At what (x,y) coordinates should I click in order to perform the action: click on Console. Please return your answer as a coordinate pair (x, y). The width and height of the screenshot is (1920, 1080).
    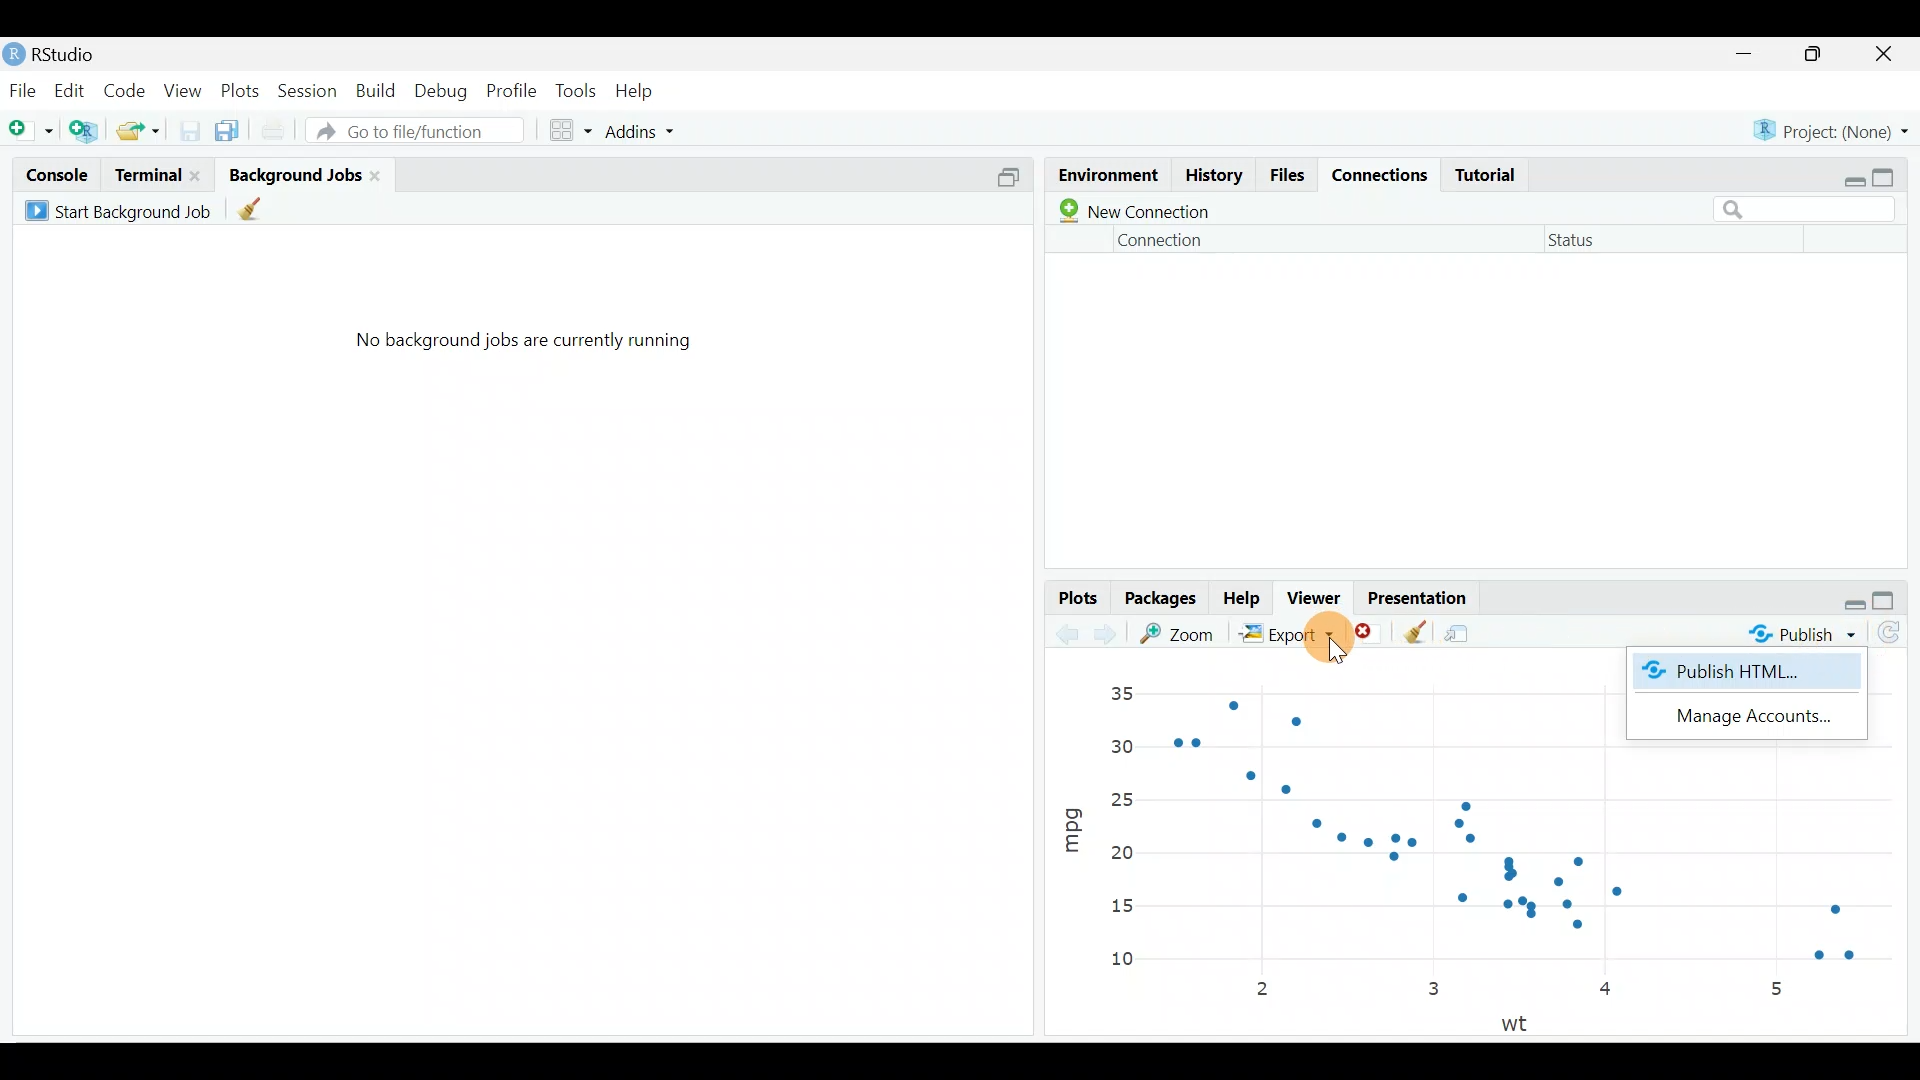
    Looking at the image, I should click on (55, 174).